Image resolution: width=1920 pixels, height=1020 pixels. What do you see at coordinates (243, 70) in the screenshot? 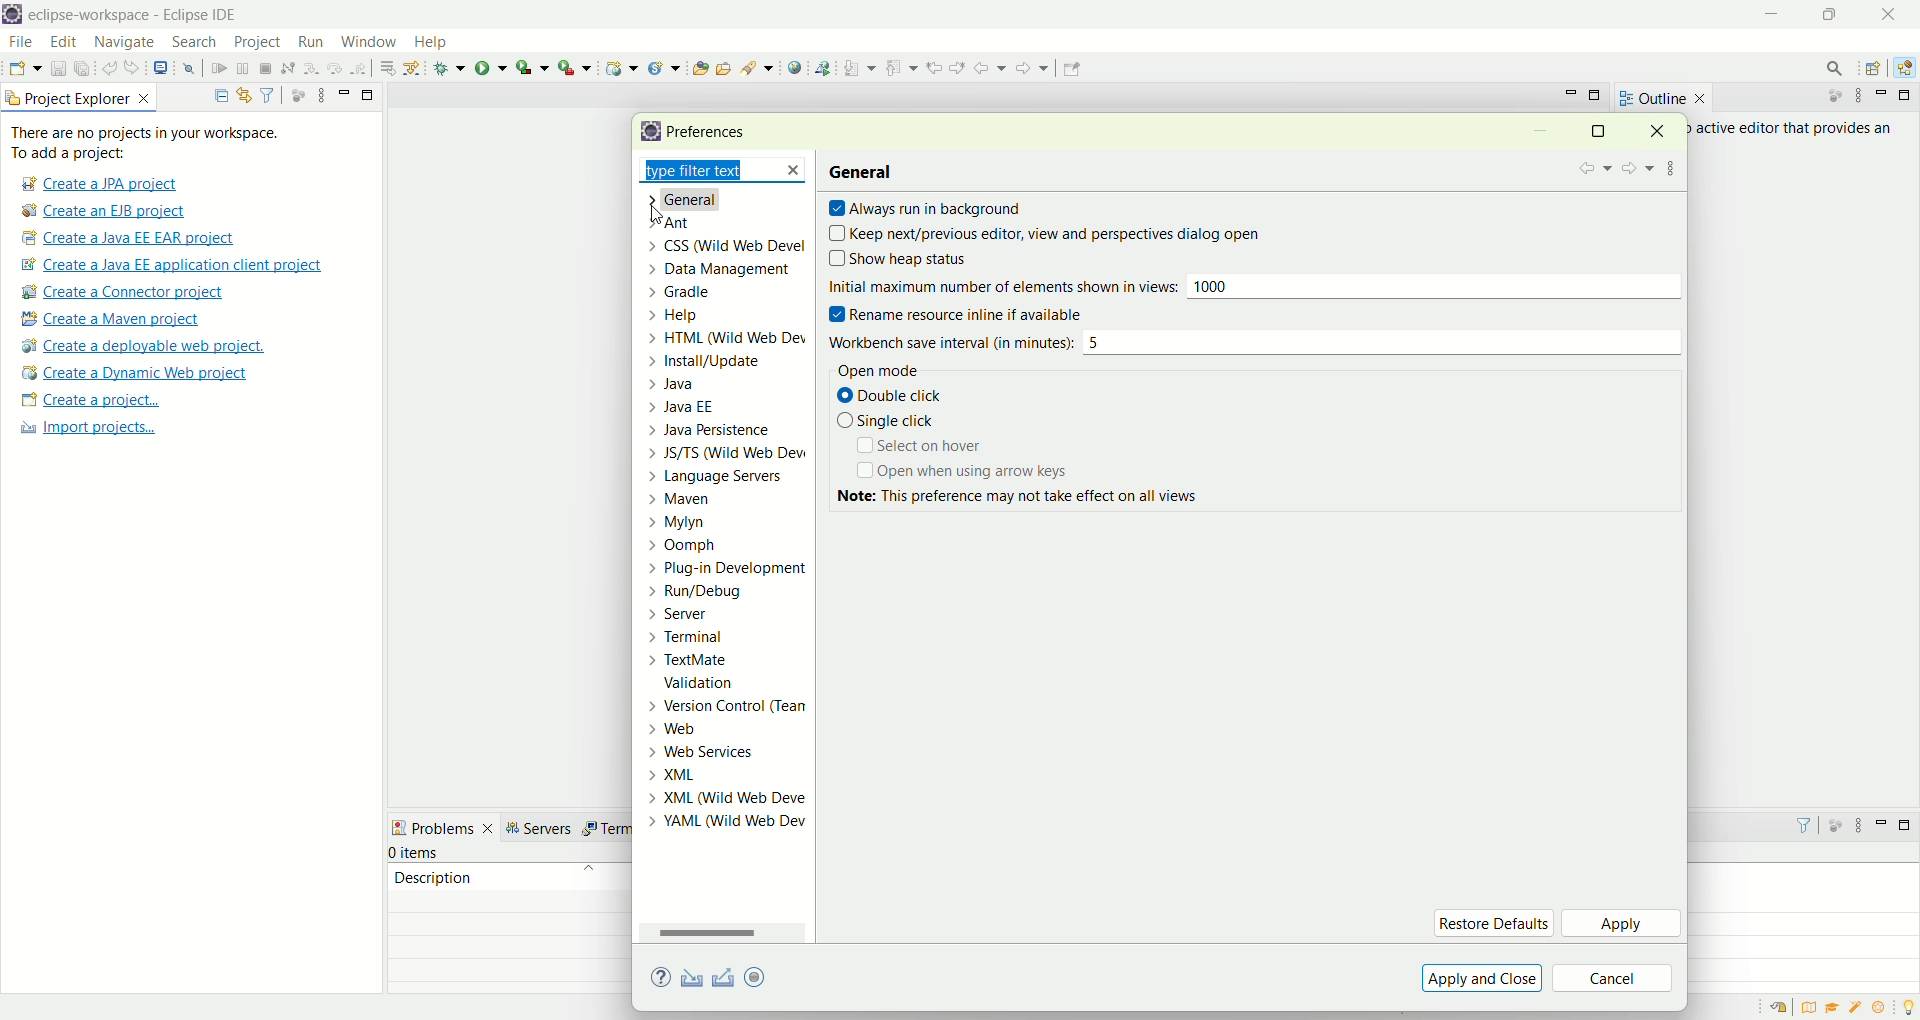
I see `suspend` at bounding box center [243, 70].